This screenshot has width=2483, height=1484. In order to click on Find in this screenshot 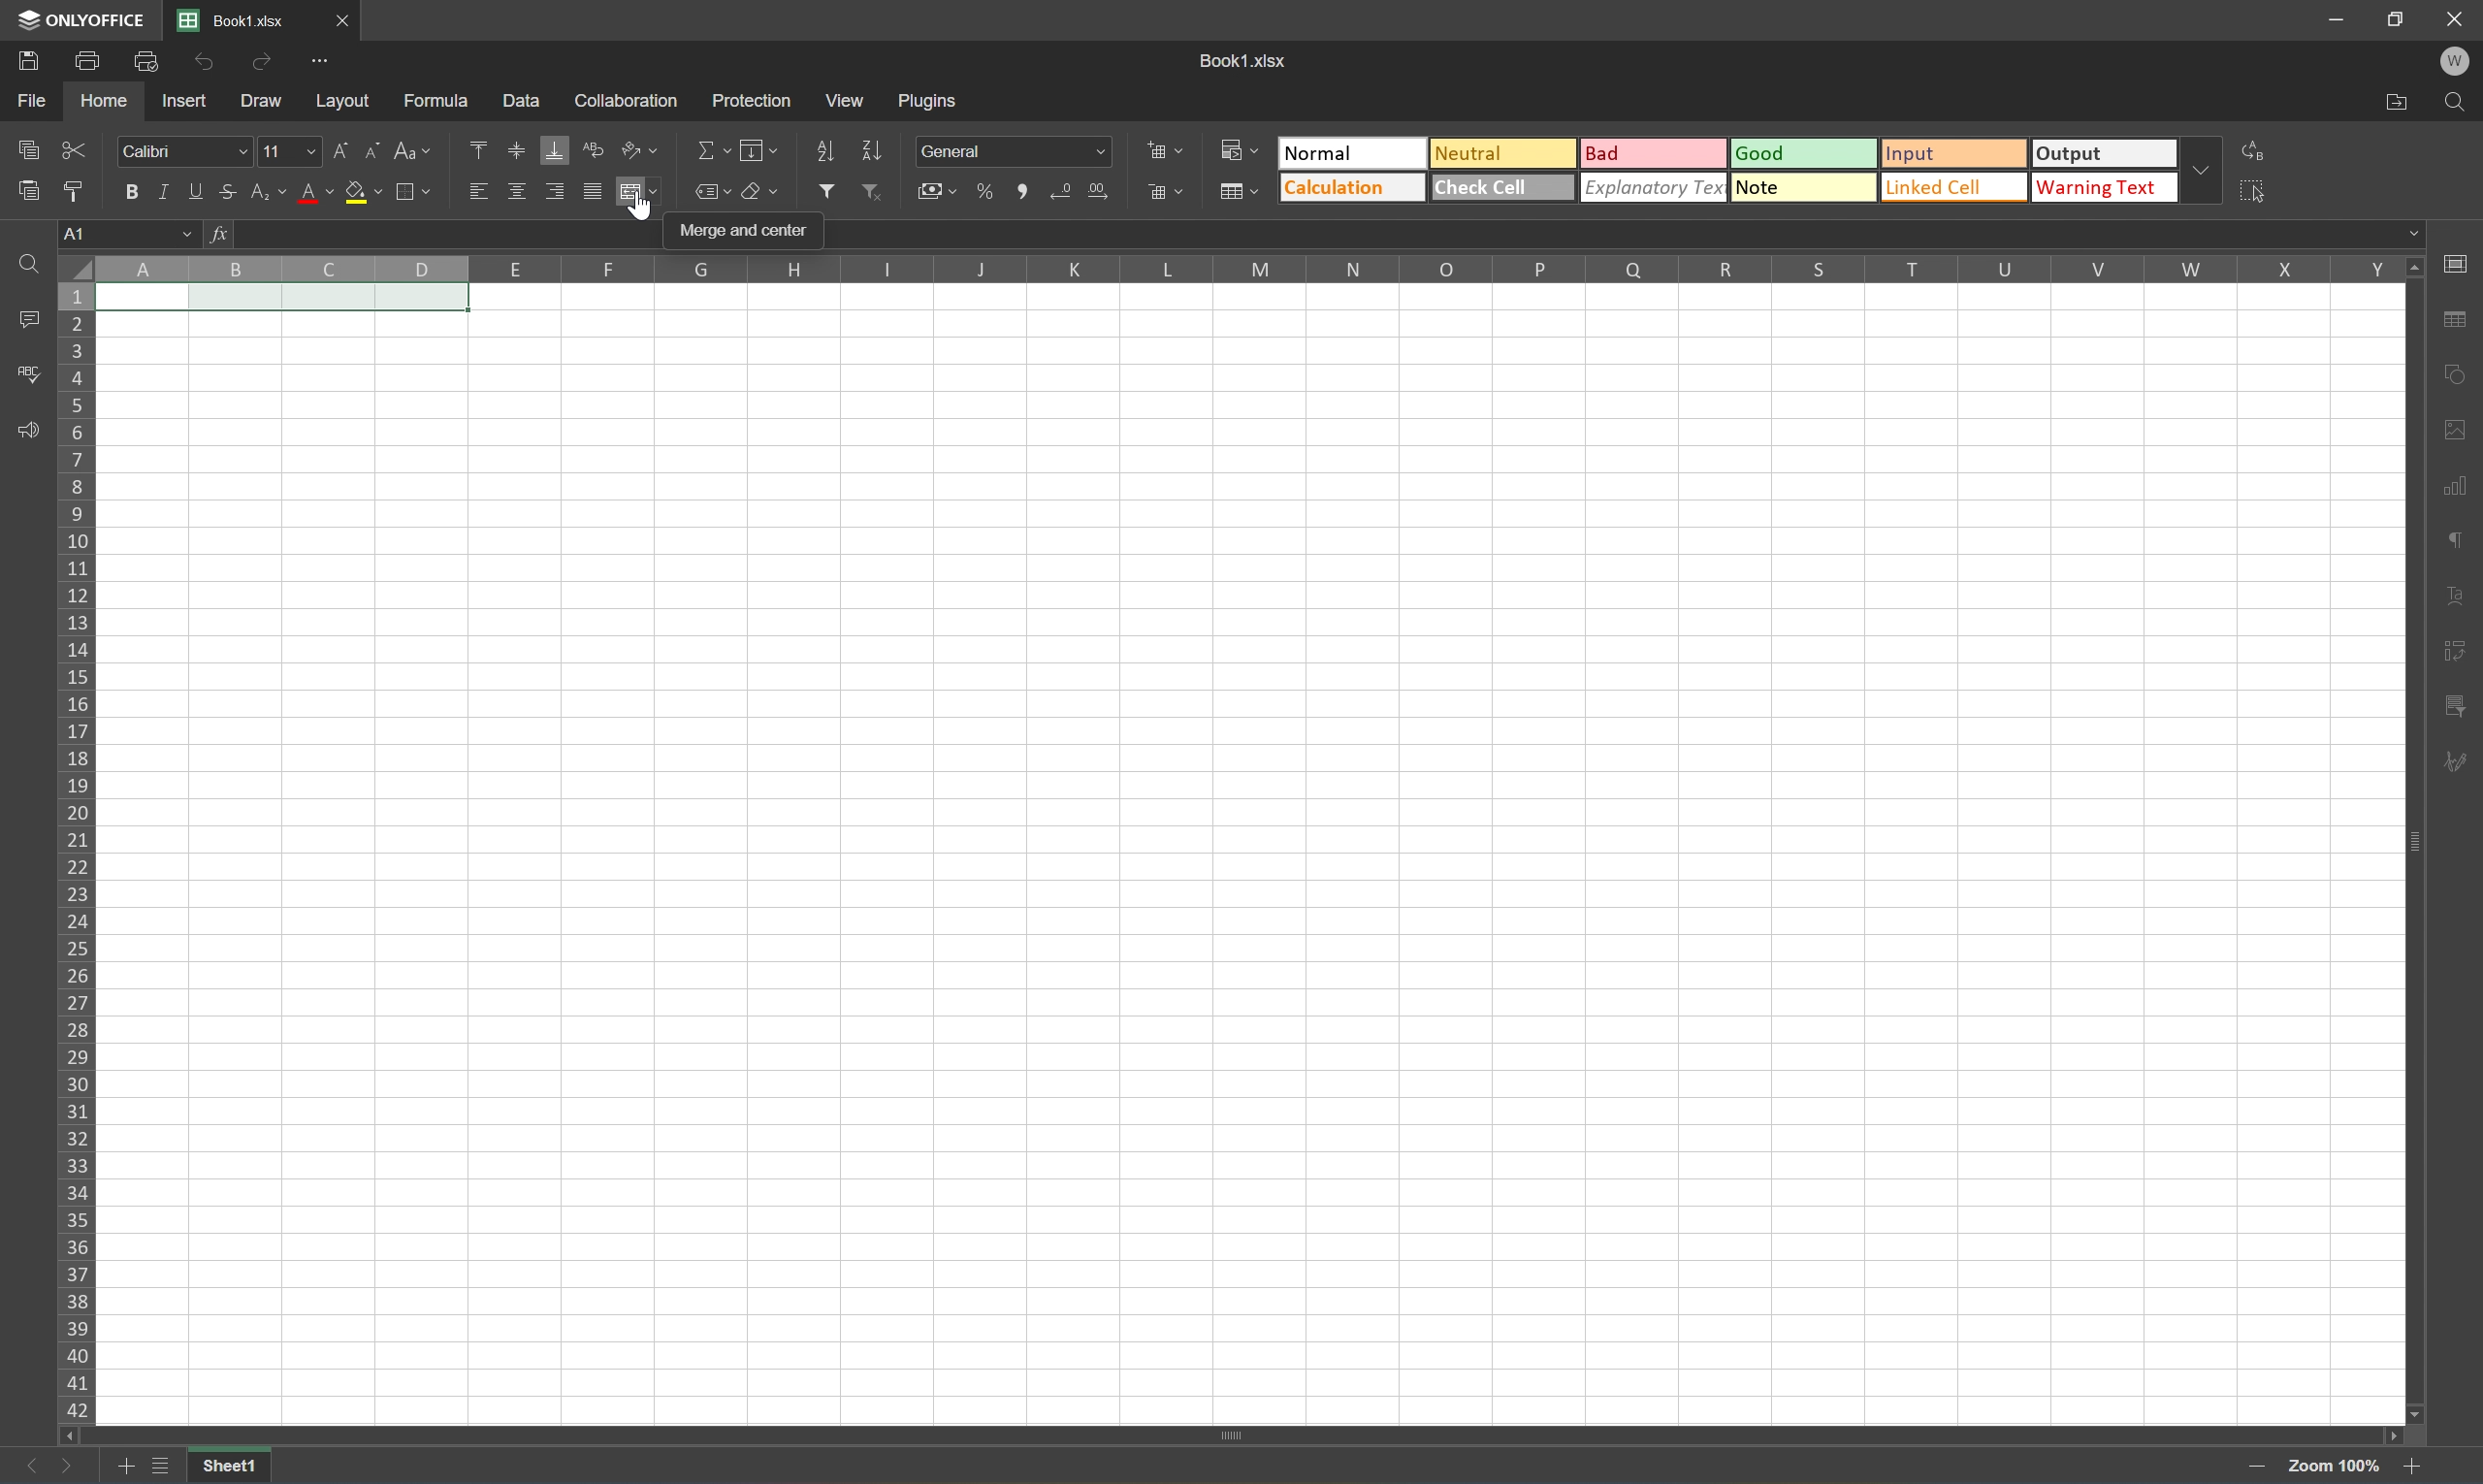, I will do `click(2460, 103)`.